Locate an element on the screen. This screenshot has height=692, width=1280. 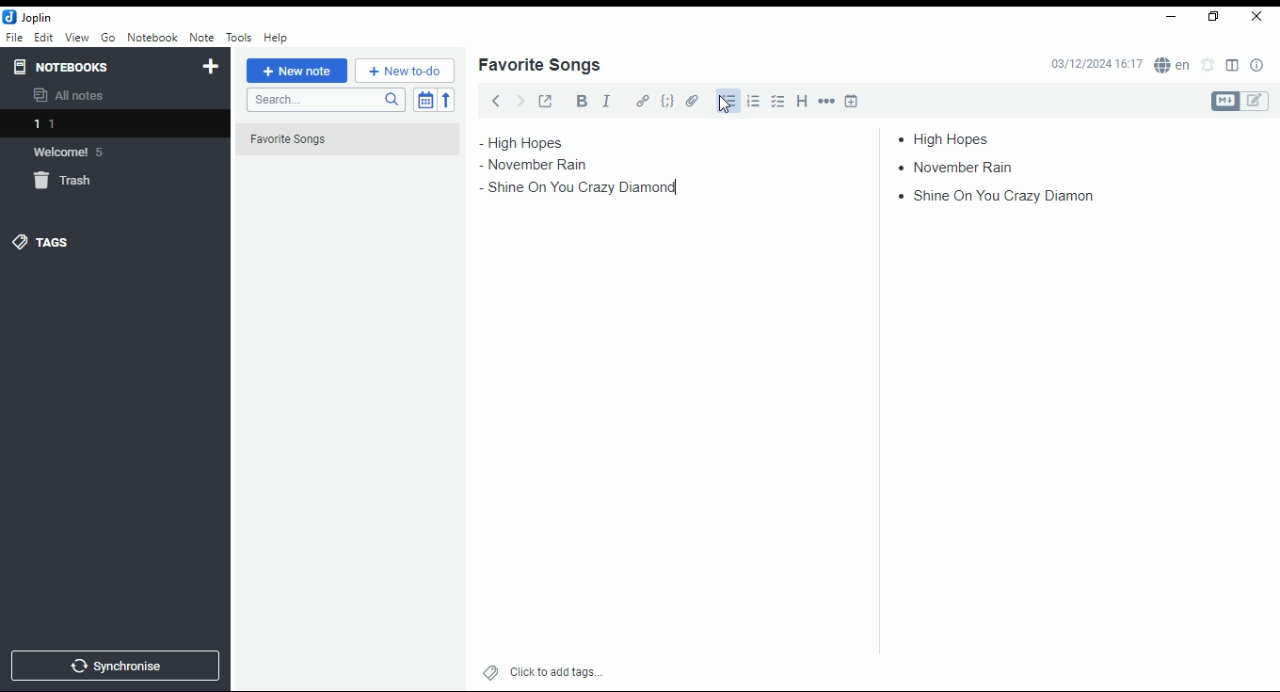
toggle editors is located at coordinates (1240, 101).